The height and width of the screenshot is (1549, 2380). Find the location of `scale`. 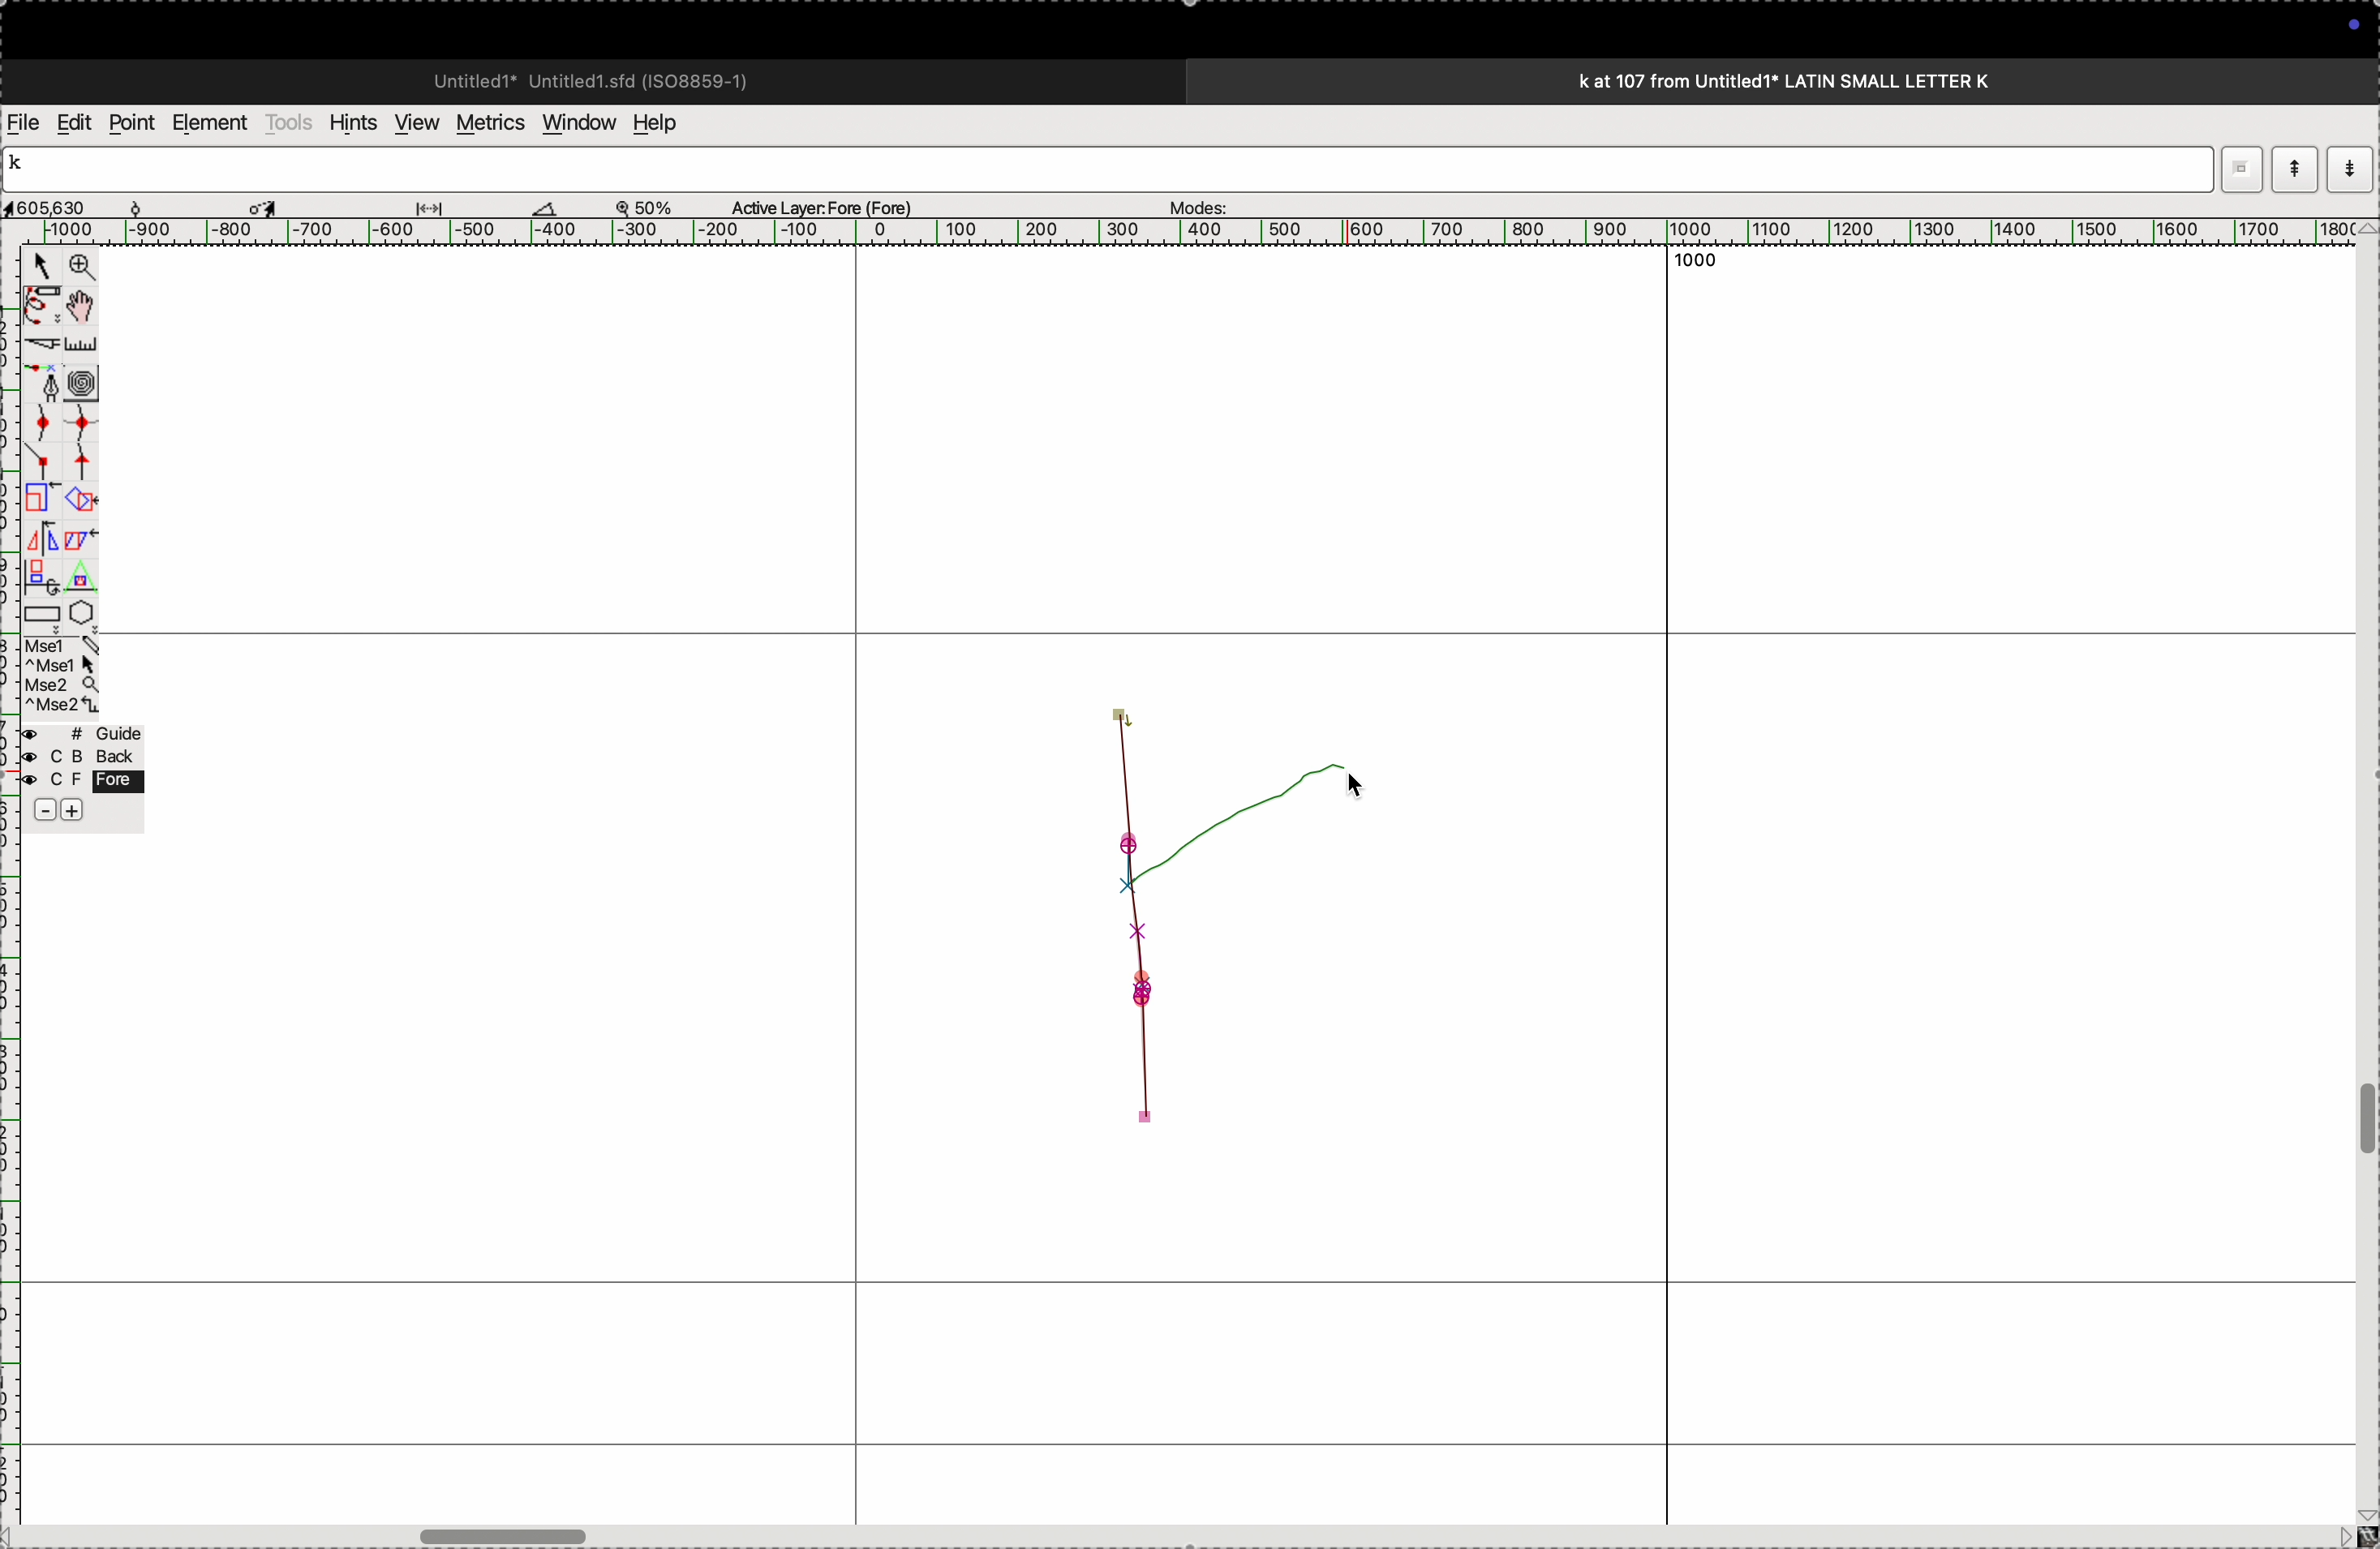

scale is located at coordinates (85, 344).